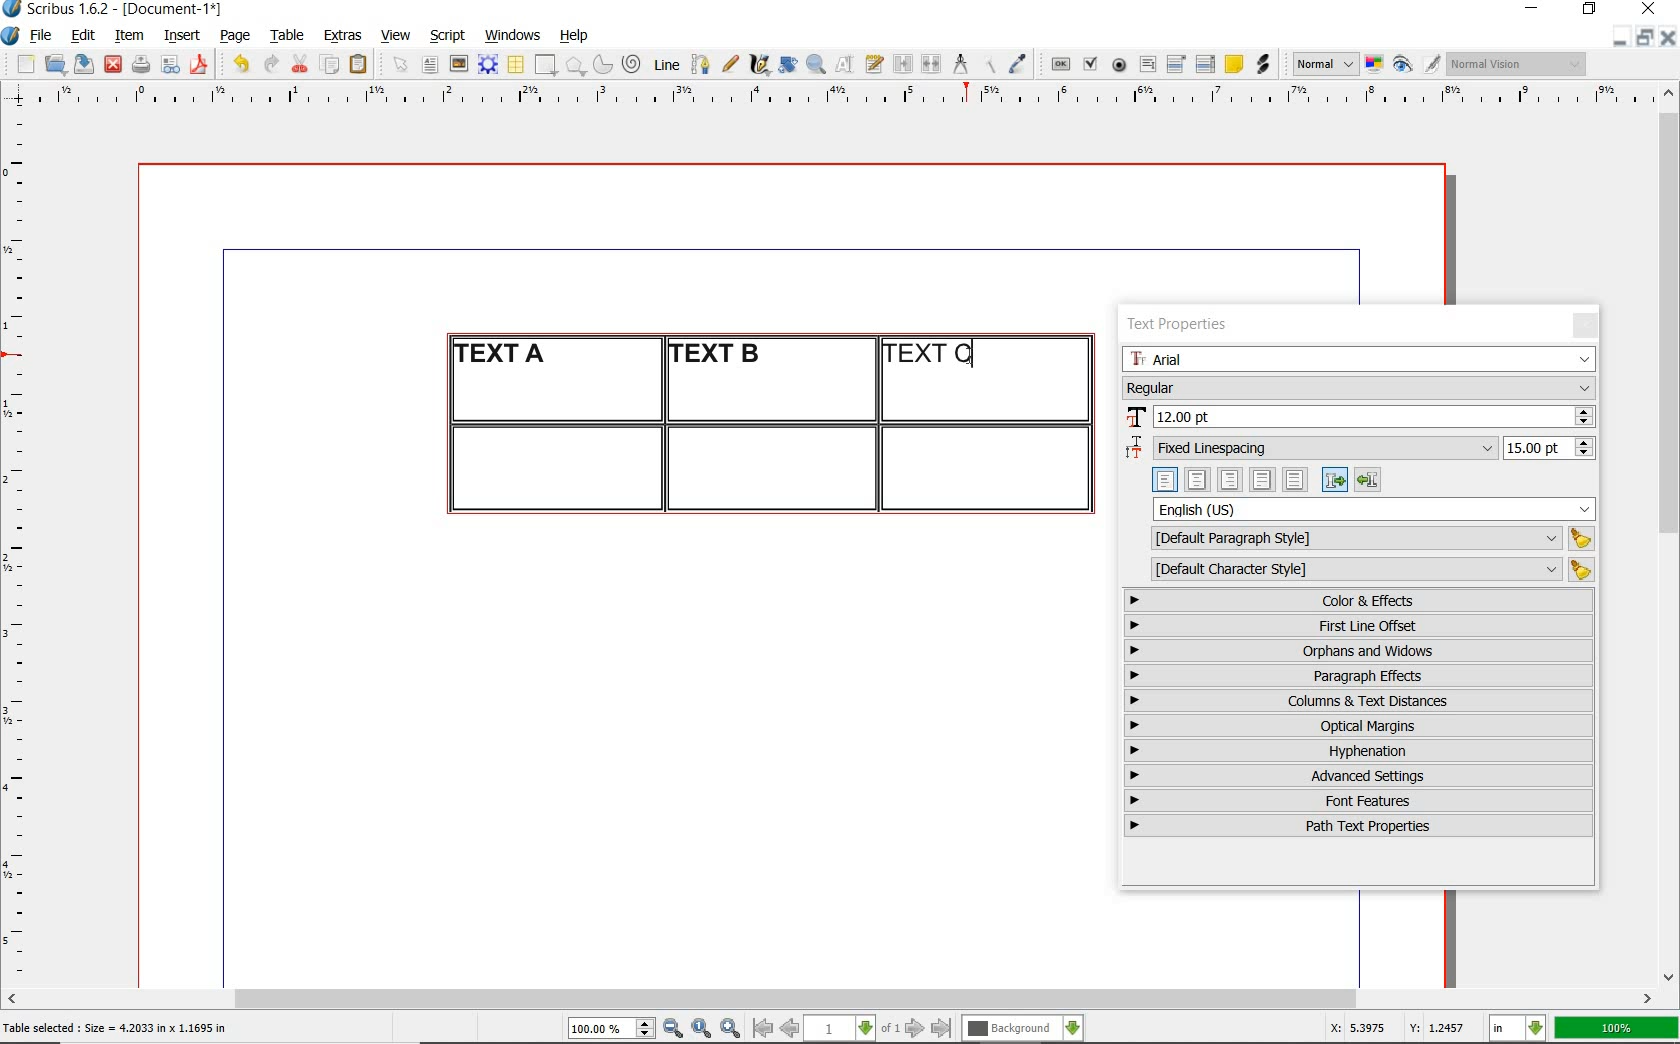  Describe the element at coordinates (84, 35) in the screenshot. I see `edit` at that location.